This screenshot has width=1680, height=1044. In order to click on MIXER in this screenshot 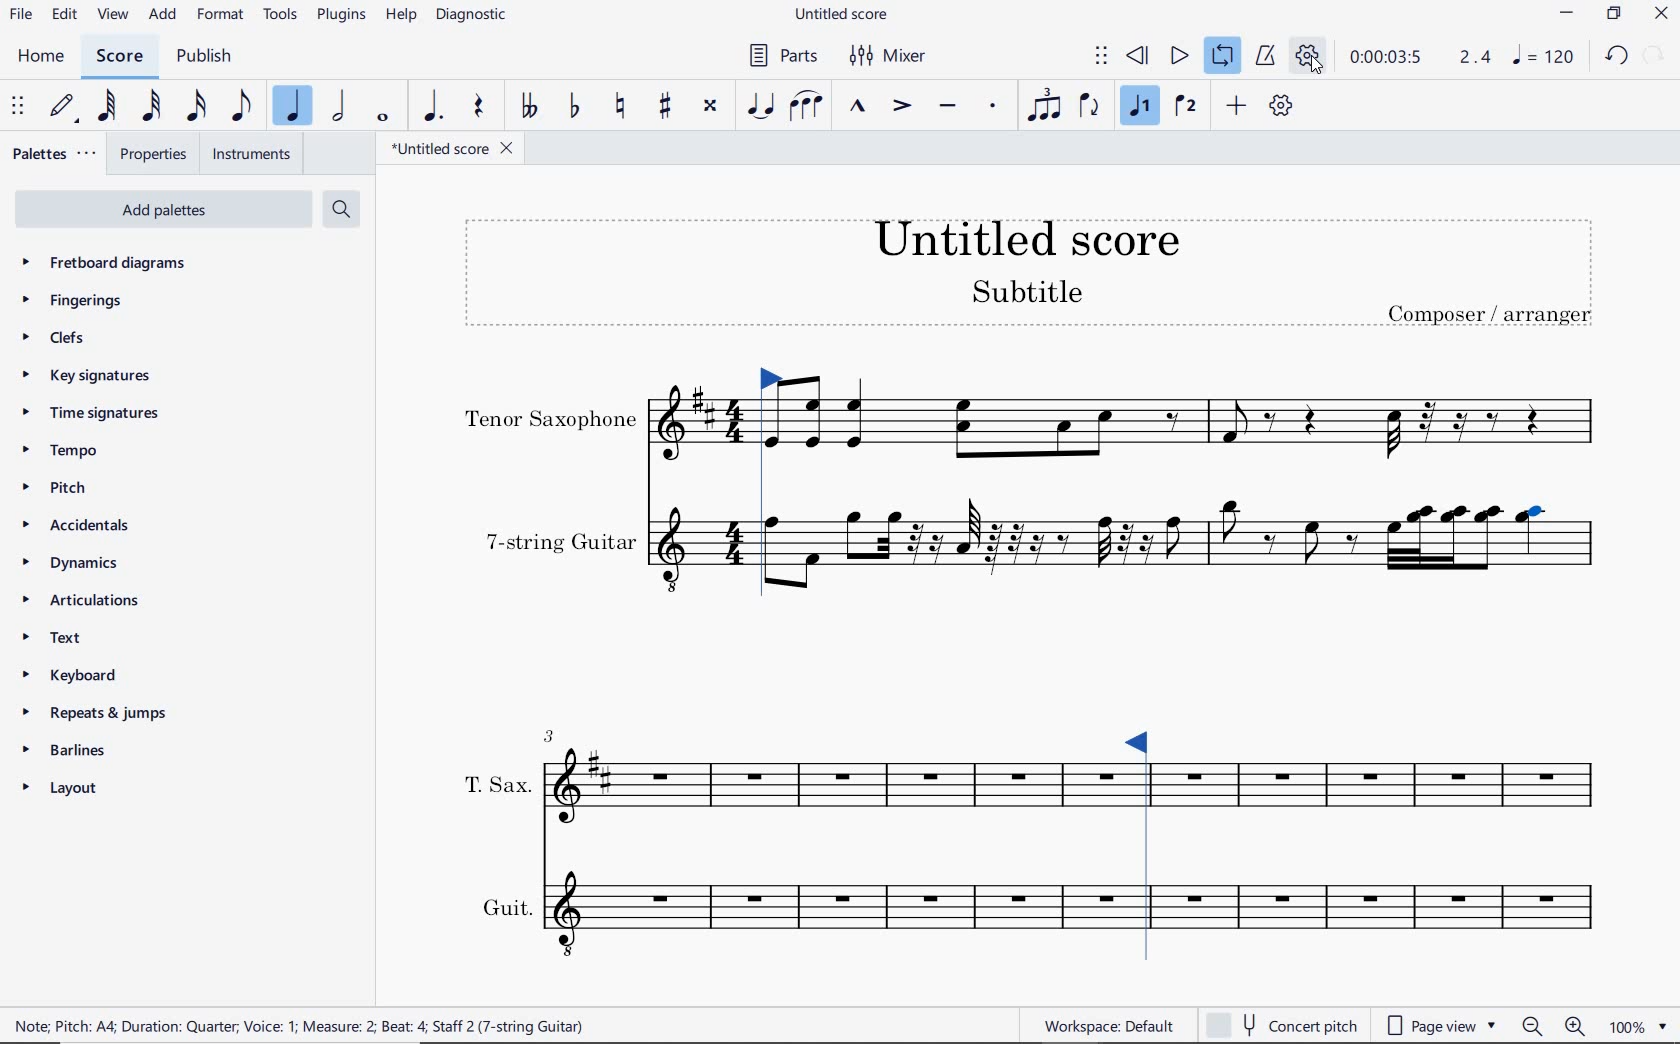, I will do `click(898, 57)`.